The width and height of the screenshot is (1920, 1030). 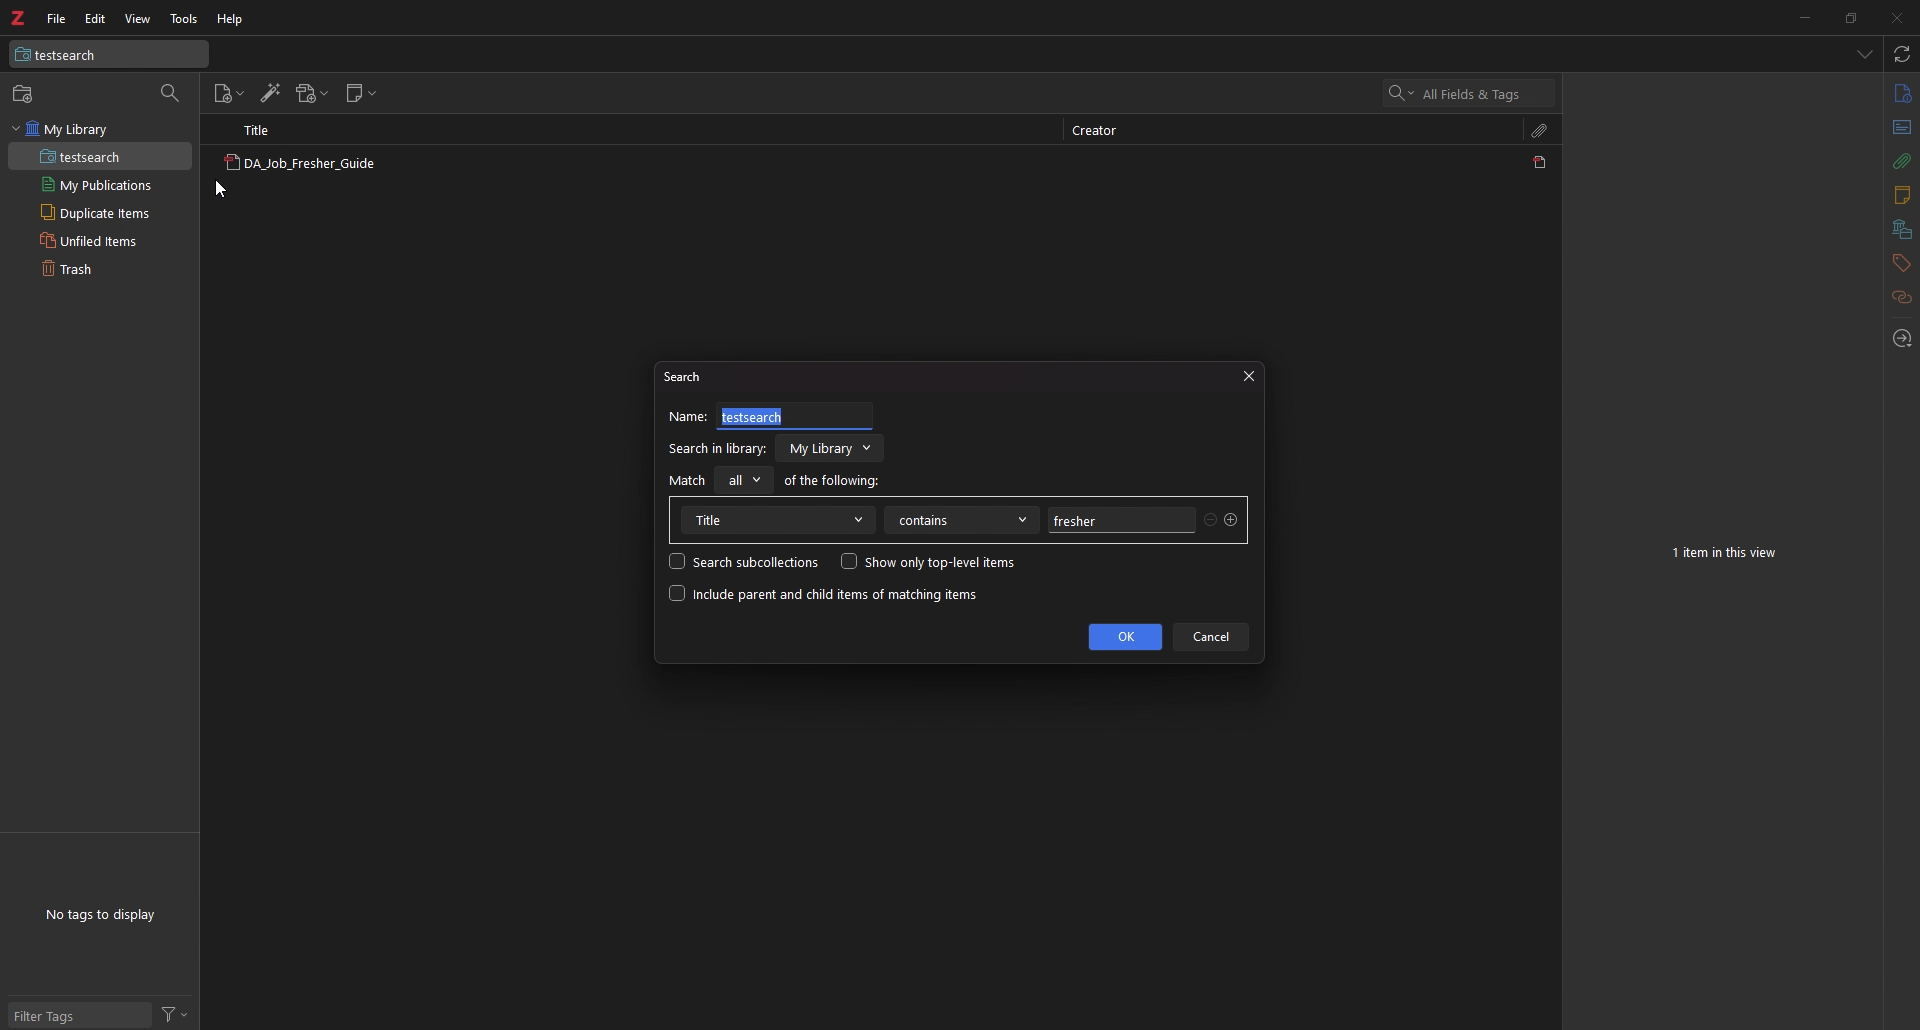 I want to click on my publications, so click(x=100, y=185).